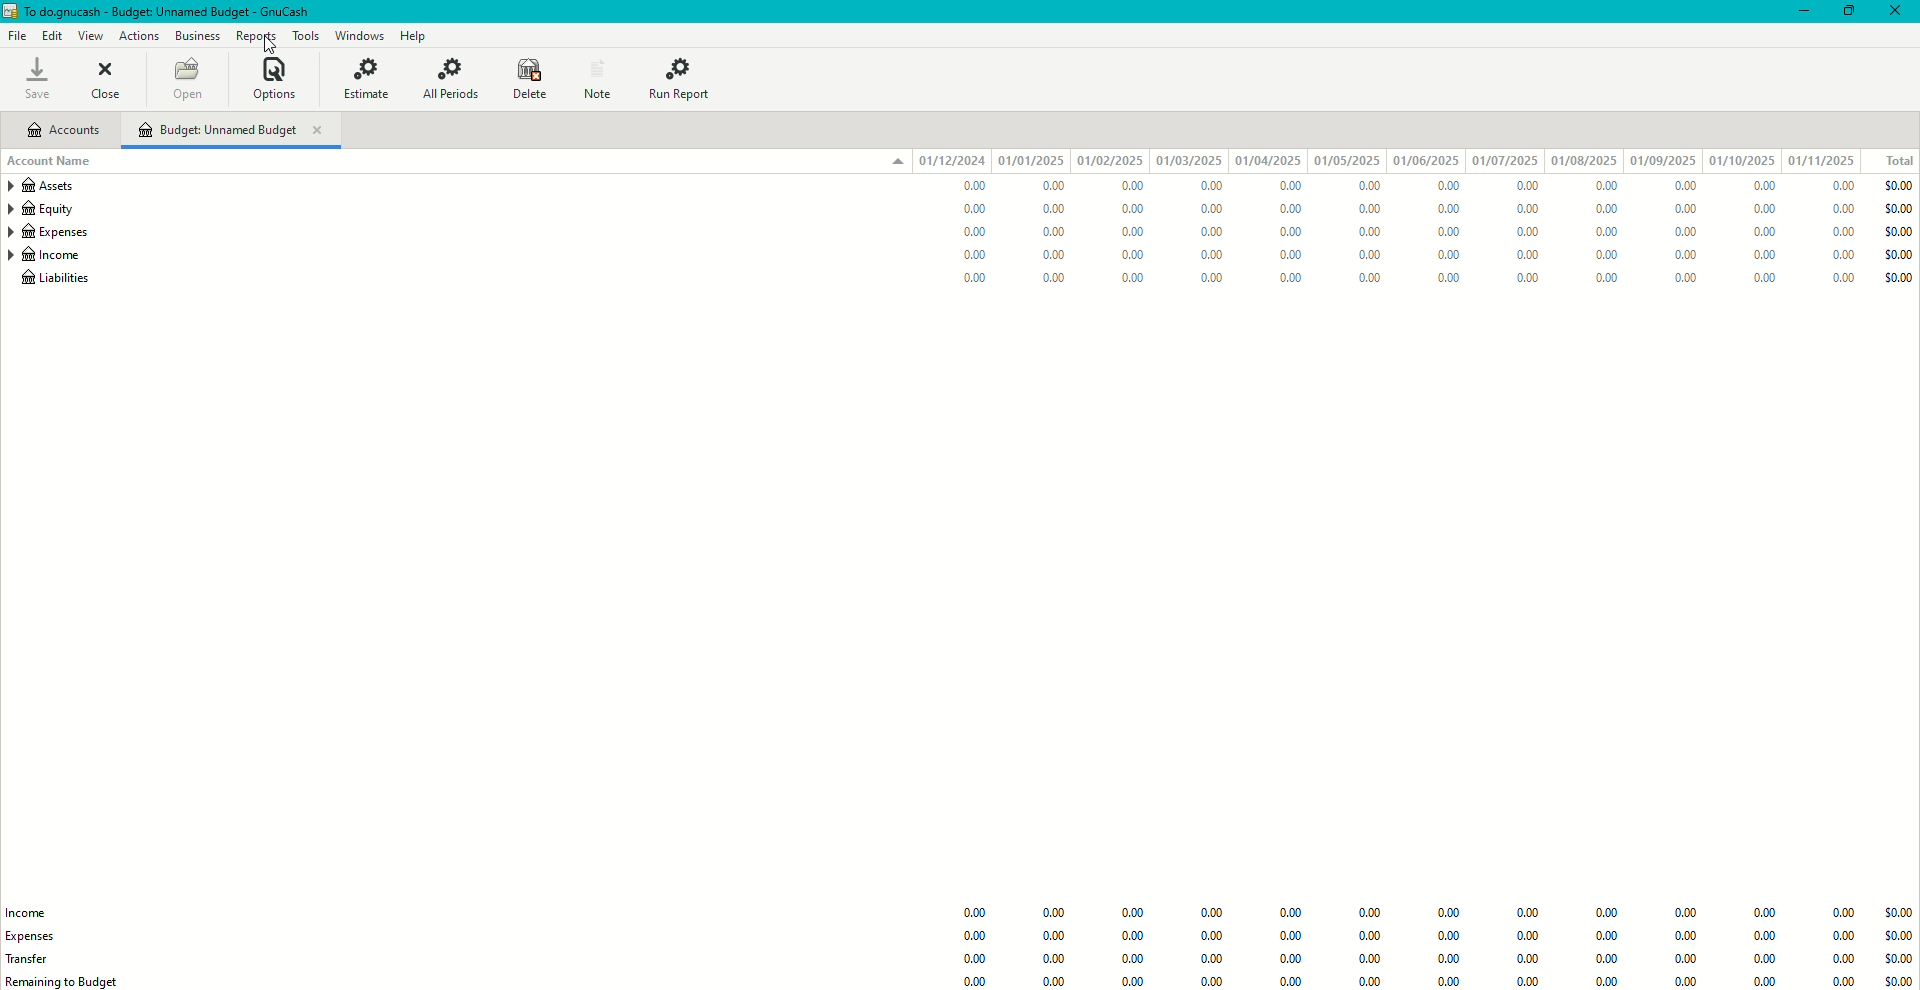  What do you see at coordinates (1524, 278) in the screenshot?
I see `0.00` at bounding box center [1524, 278].